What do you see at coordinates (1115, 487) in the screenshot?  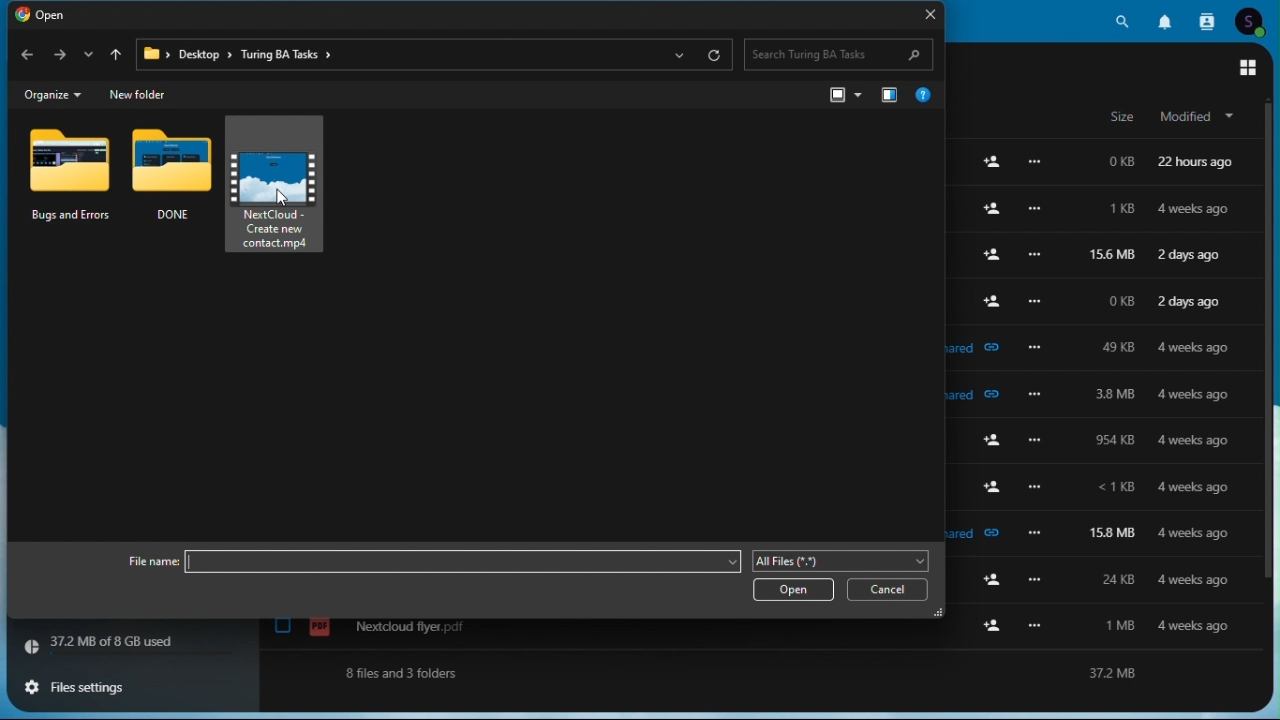 I see `<1 kb` at bounding box center [1115, 487].